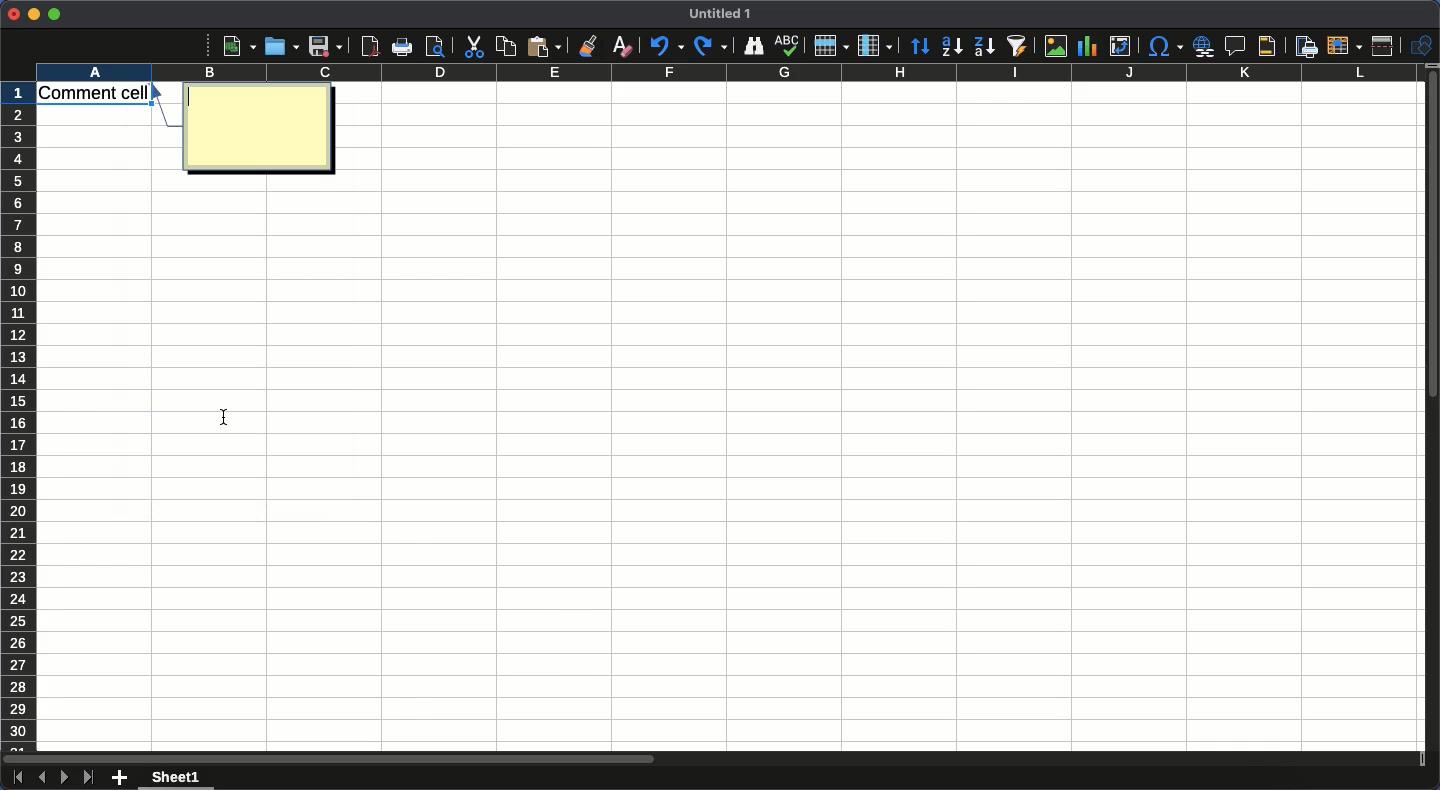 The image size is (1440, 790). I want to click on Redo, so click(711, 47).